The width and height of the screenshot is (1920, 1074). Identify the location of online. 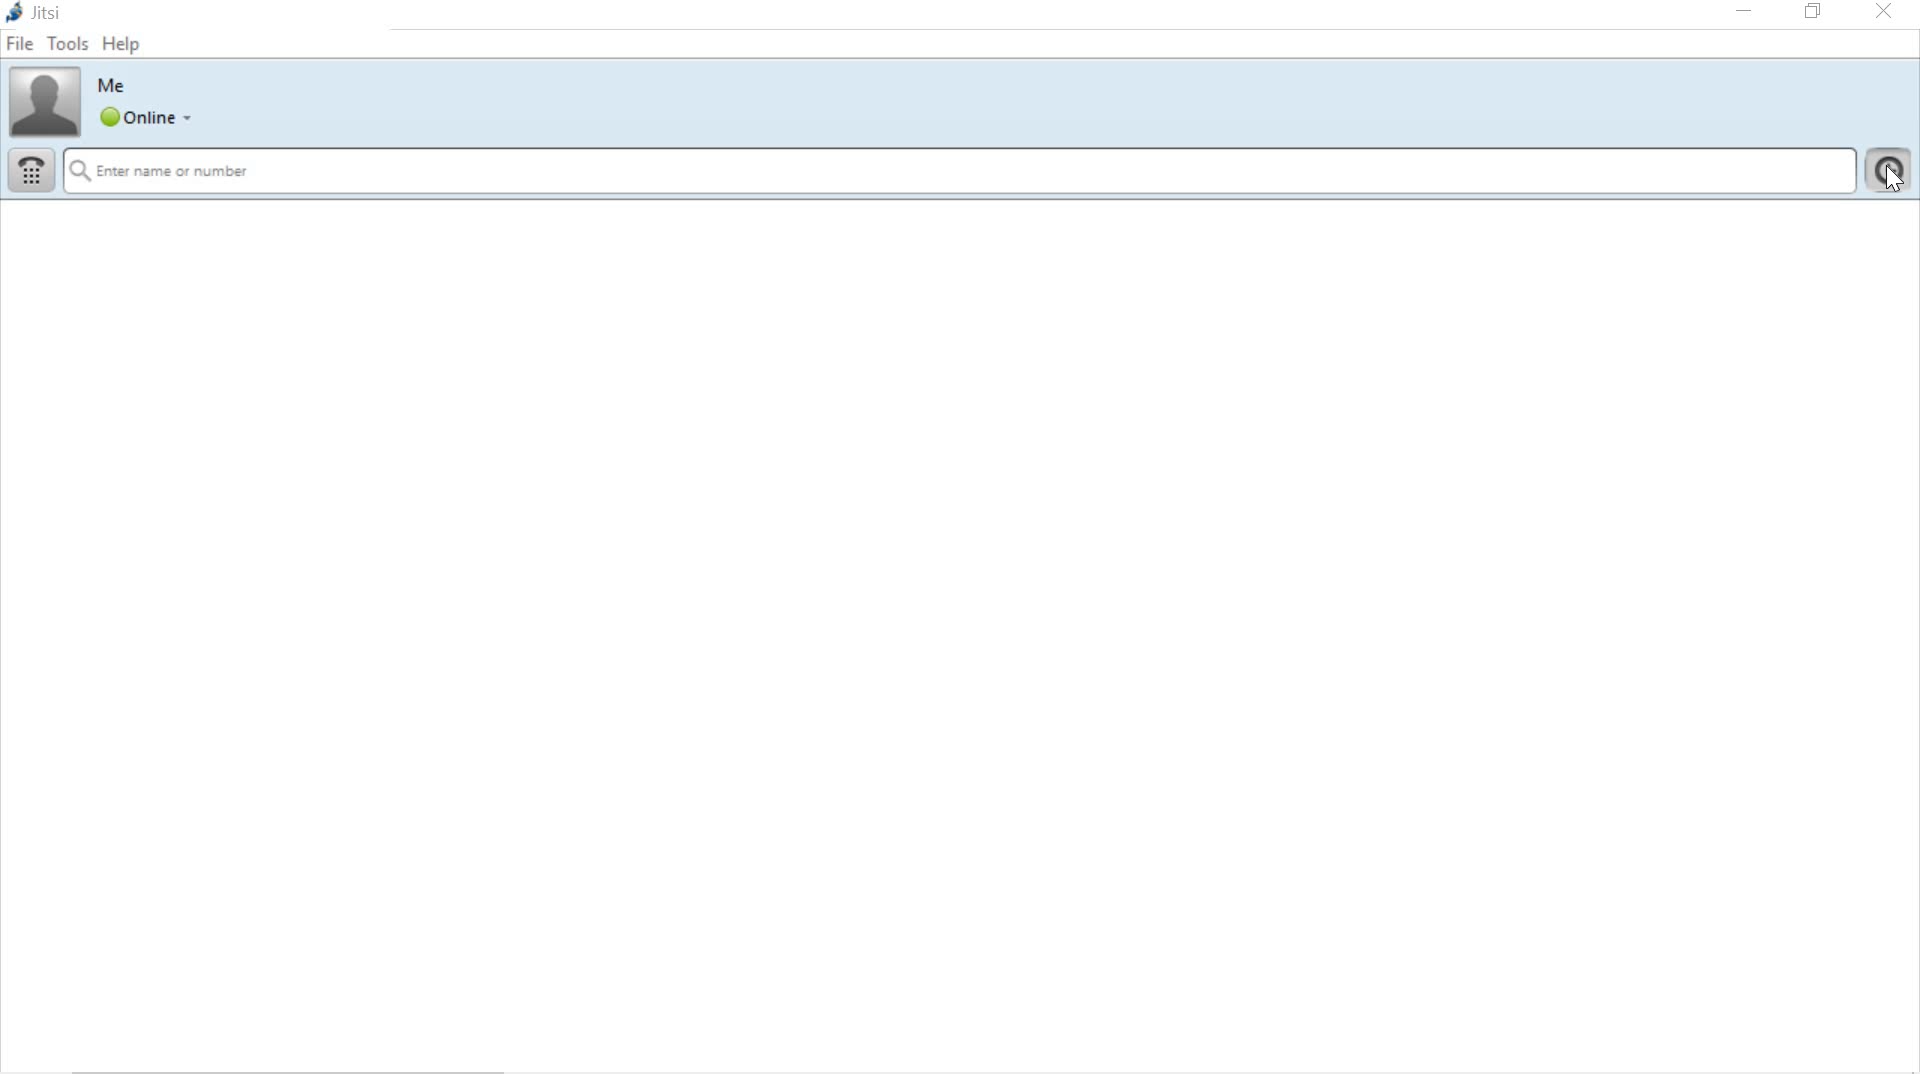
(145, 118).